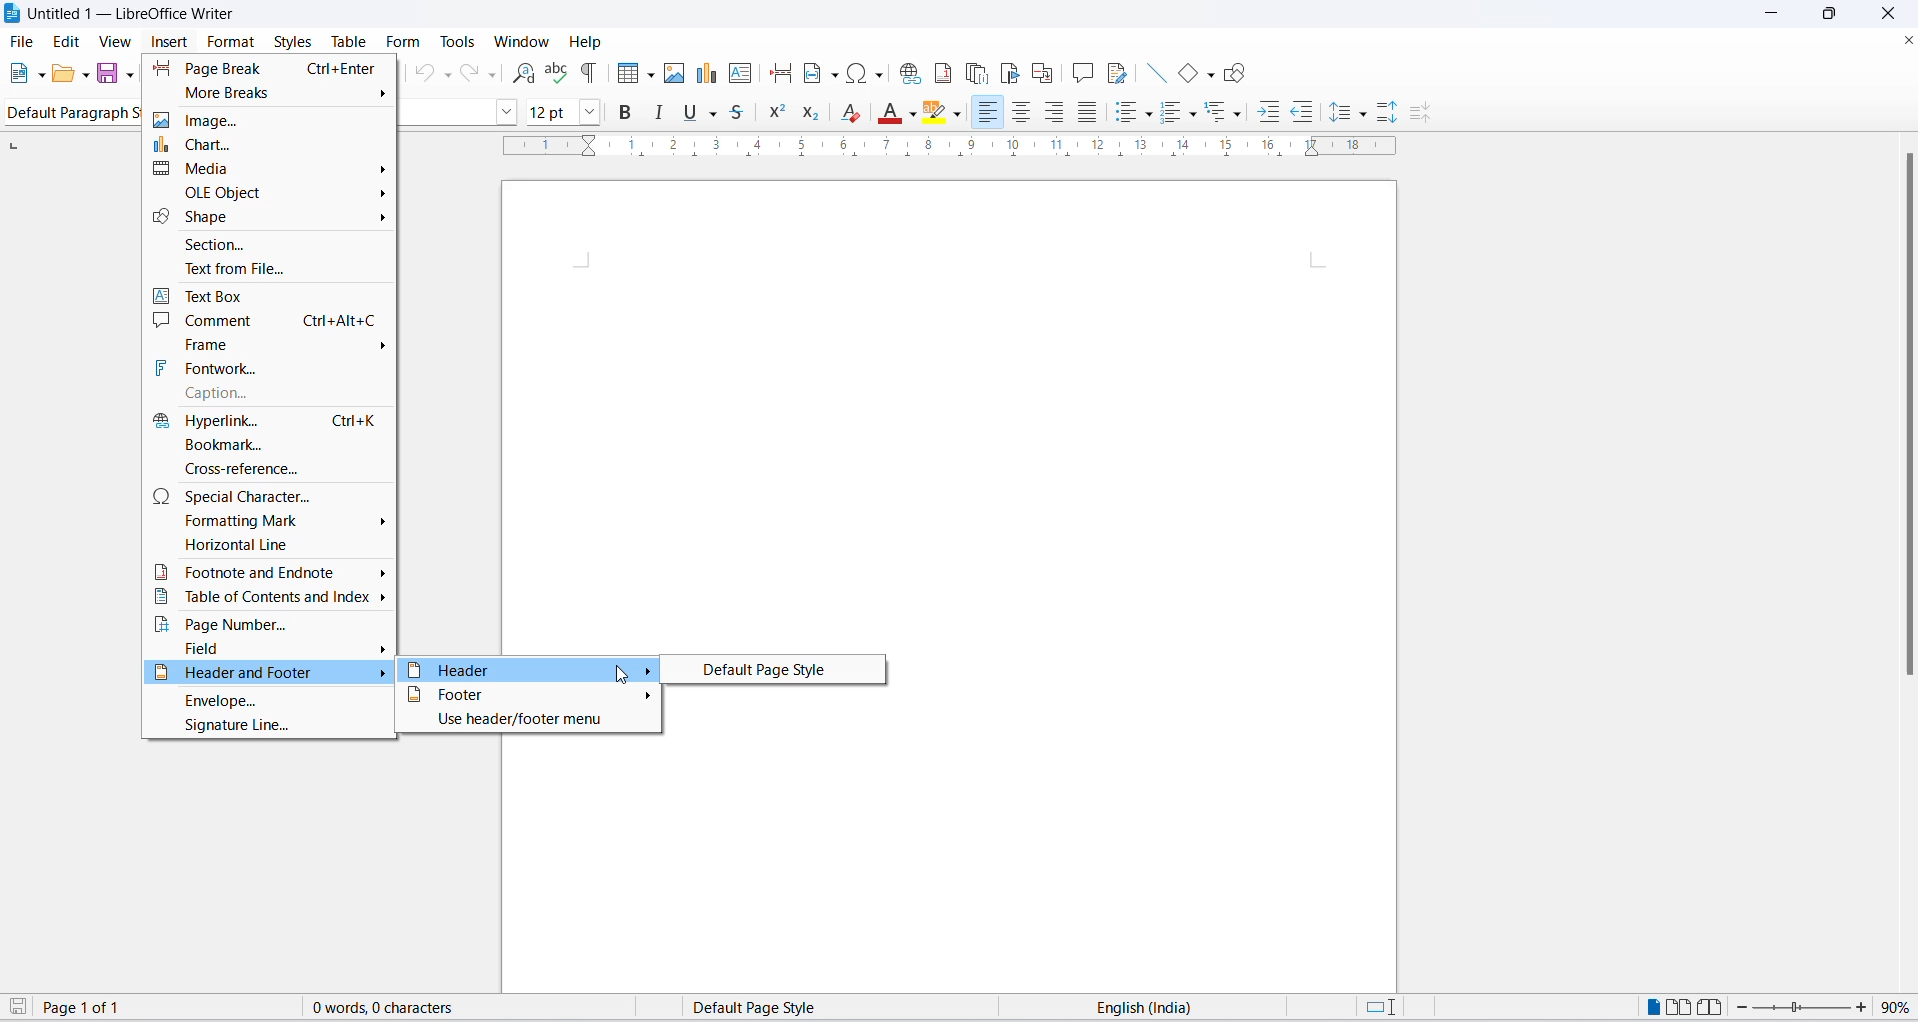 This screenshot has height=1022, width=1918. What do you see at coordinates (596, 112) in the screenshot?
I see `font size options` at bounding box center [596, 112].